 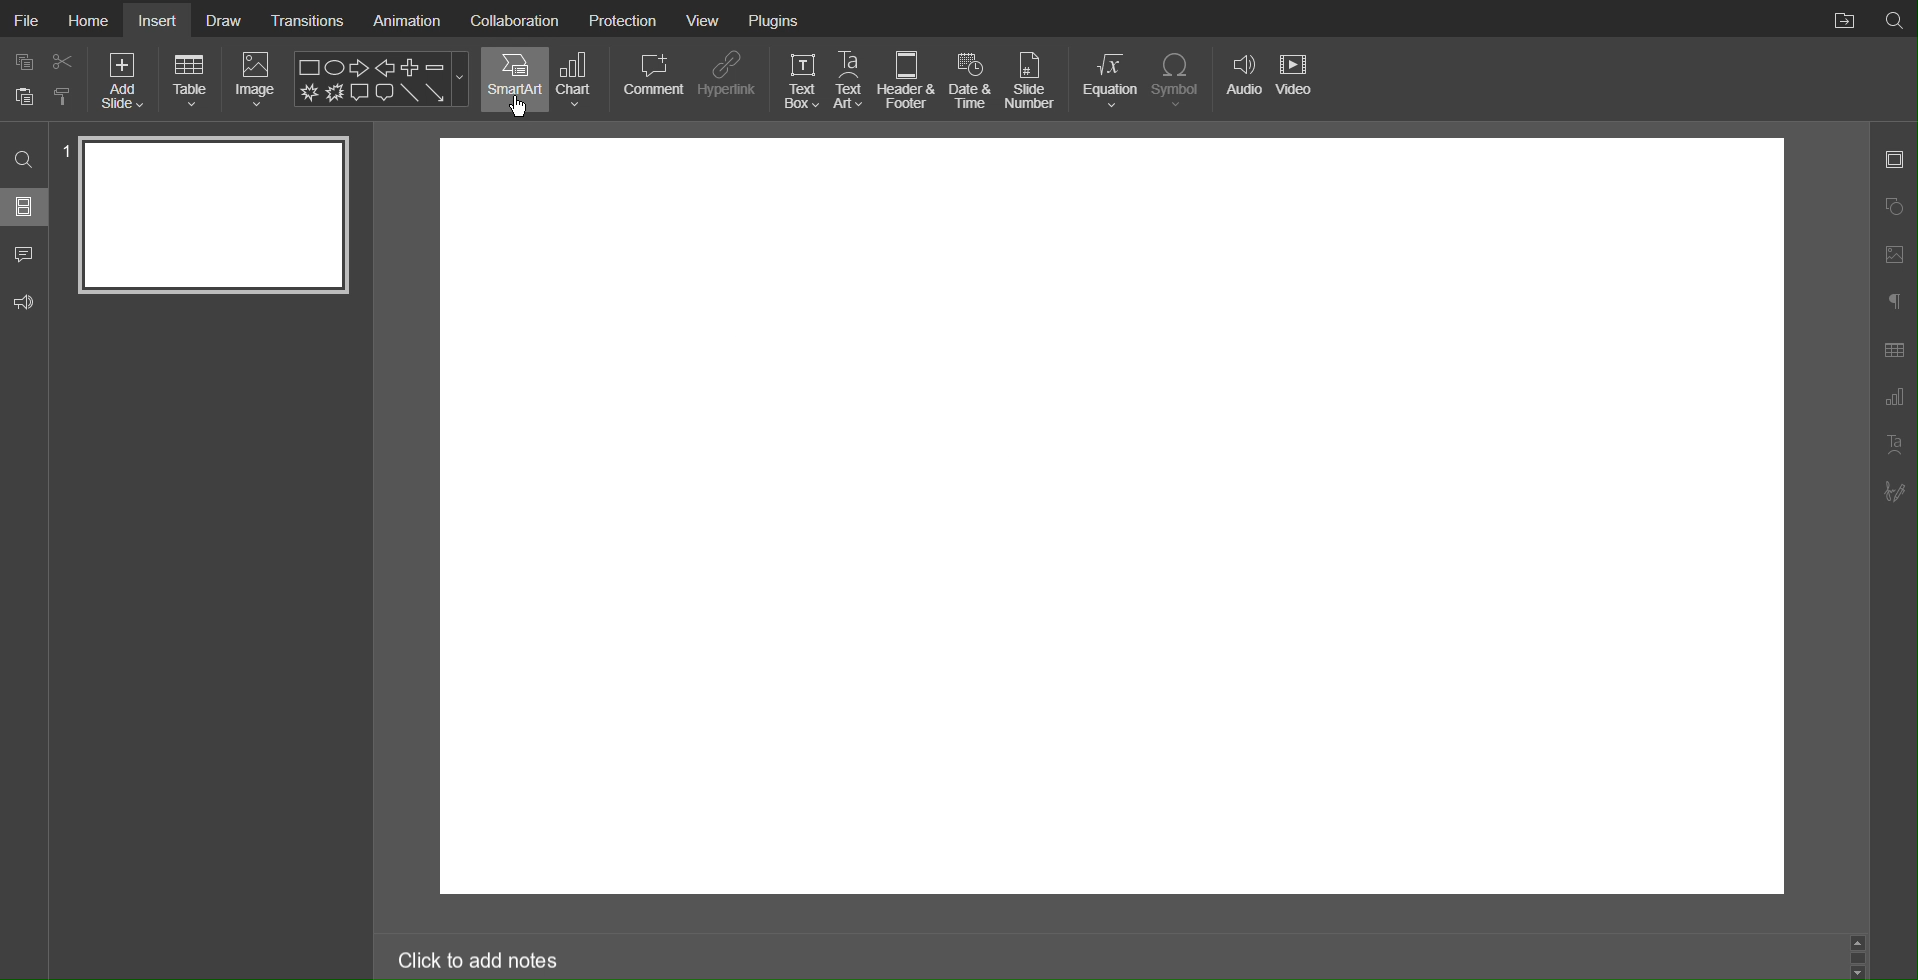 What do you see at coordinates (1894, 19) in the screenshot?
I see `Search` at bounding box center [1894, 19].